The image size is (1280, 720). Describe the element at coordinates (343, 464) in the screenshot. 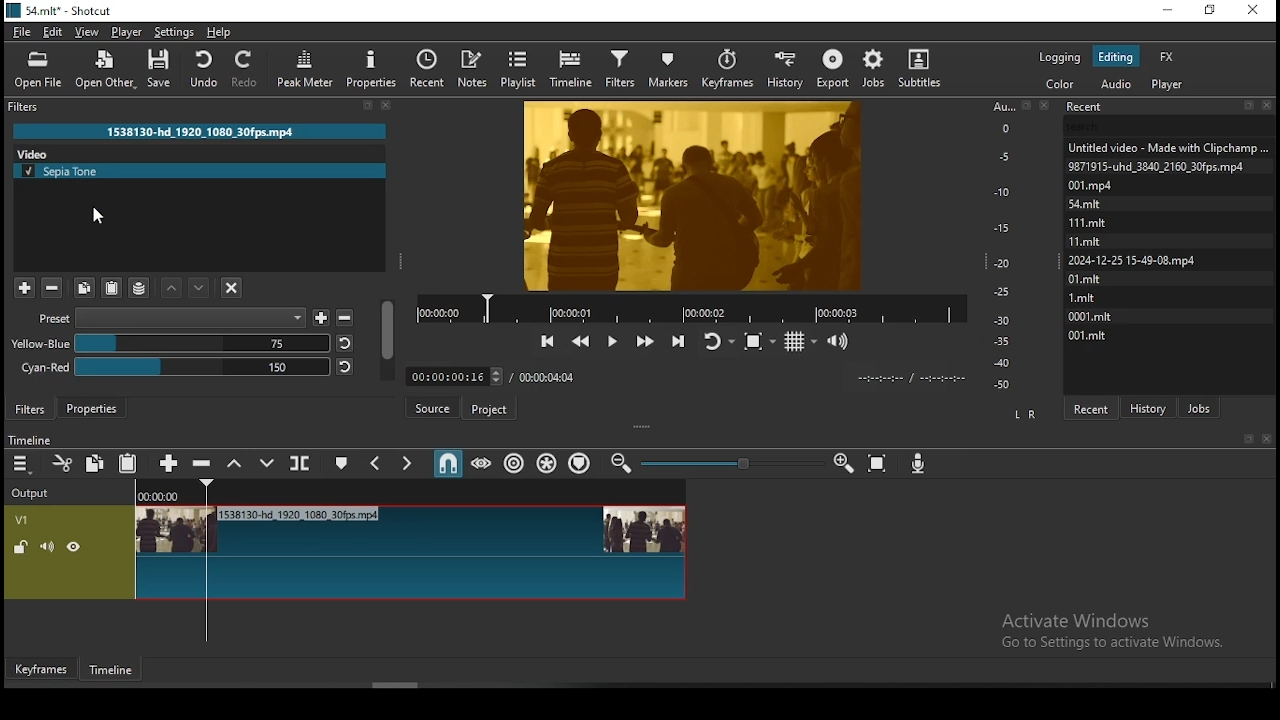

I see `create/edit marker` at that location.